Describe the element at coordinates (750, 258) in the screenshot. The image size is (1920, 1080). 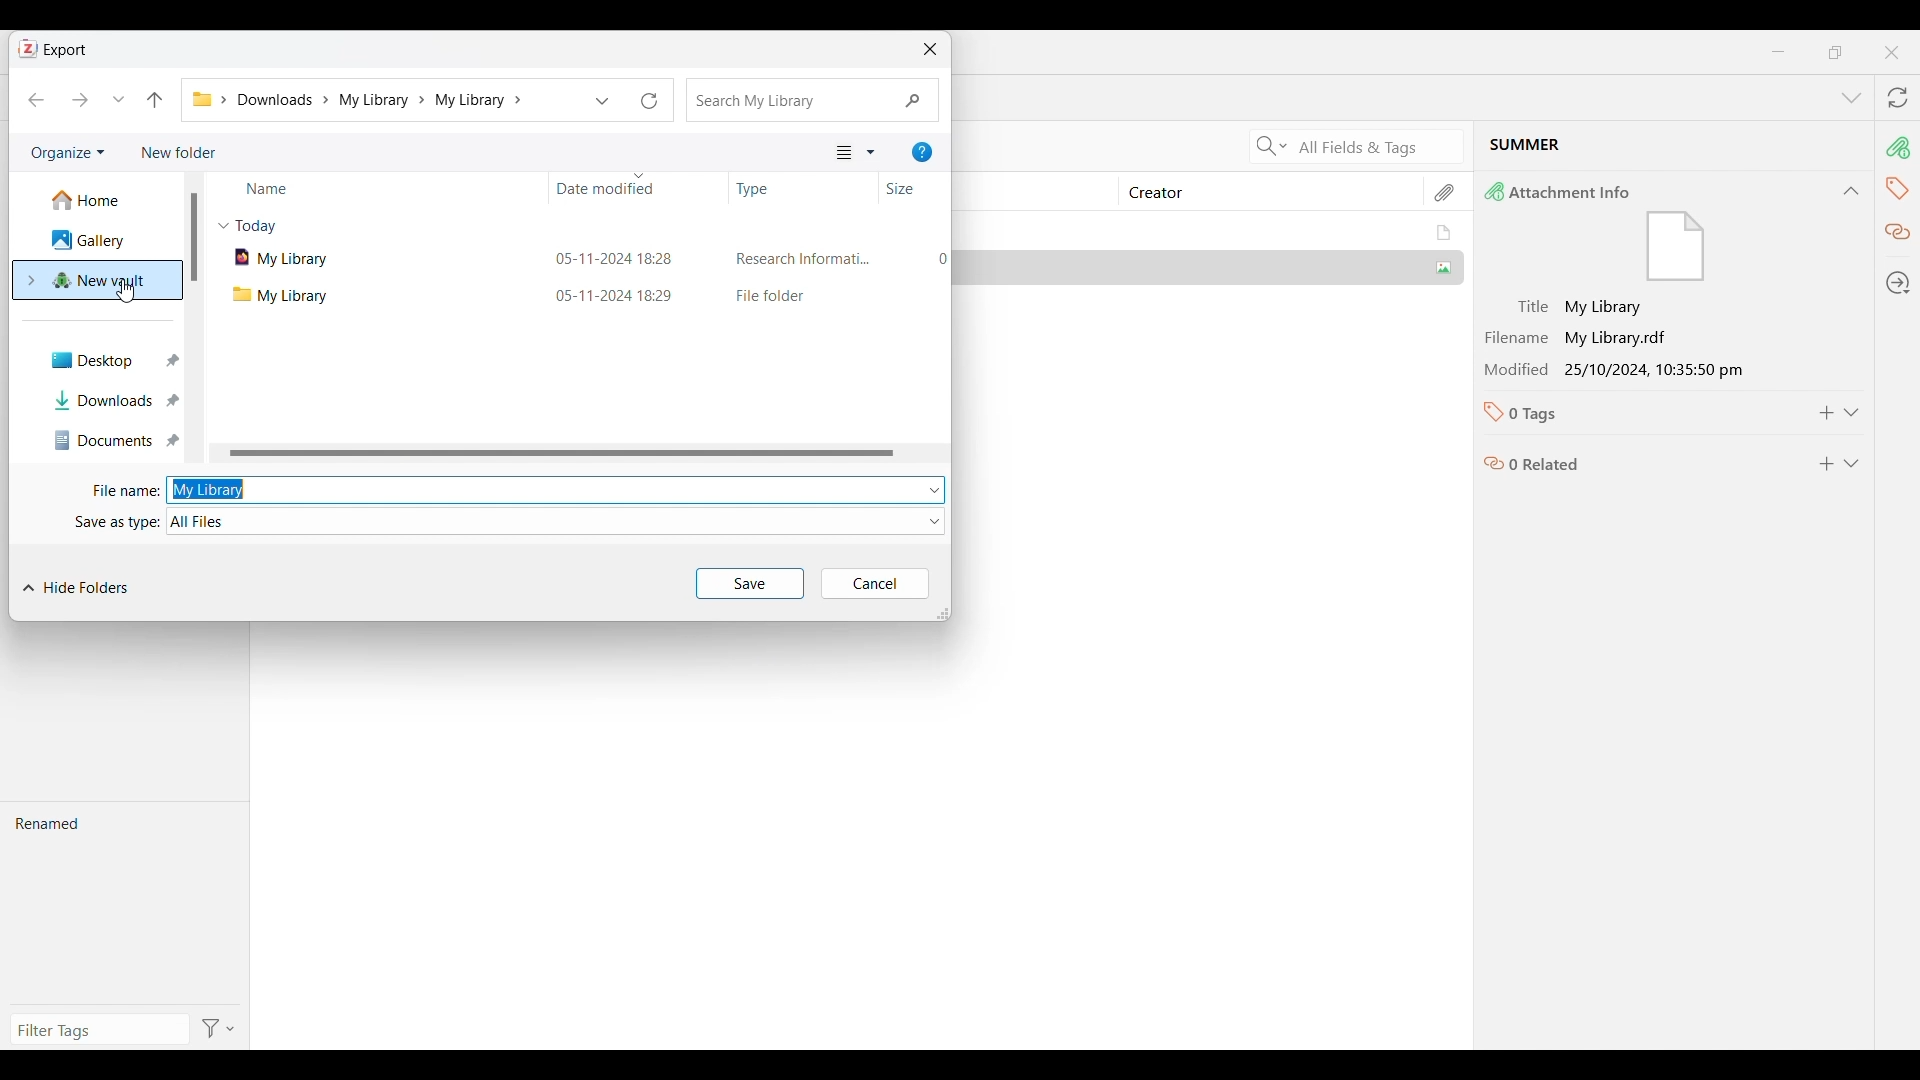
I see `05-11-2024 18:28 Research informati` at that location.